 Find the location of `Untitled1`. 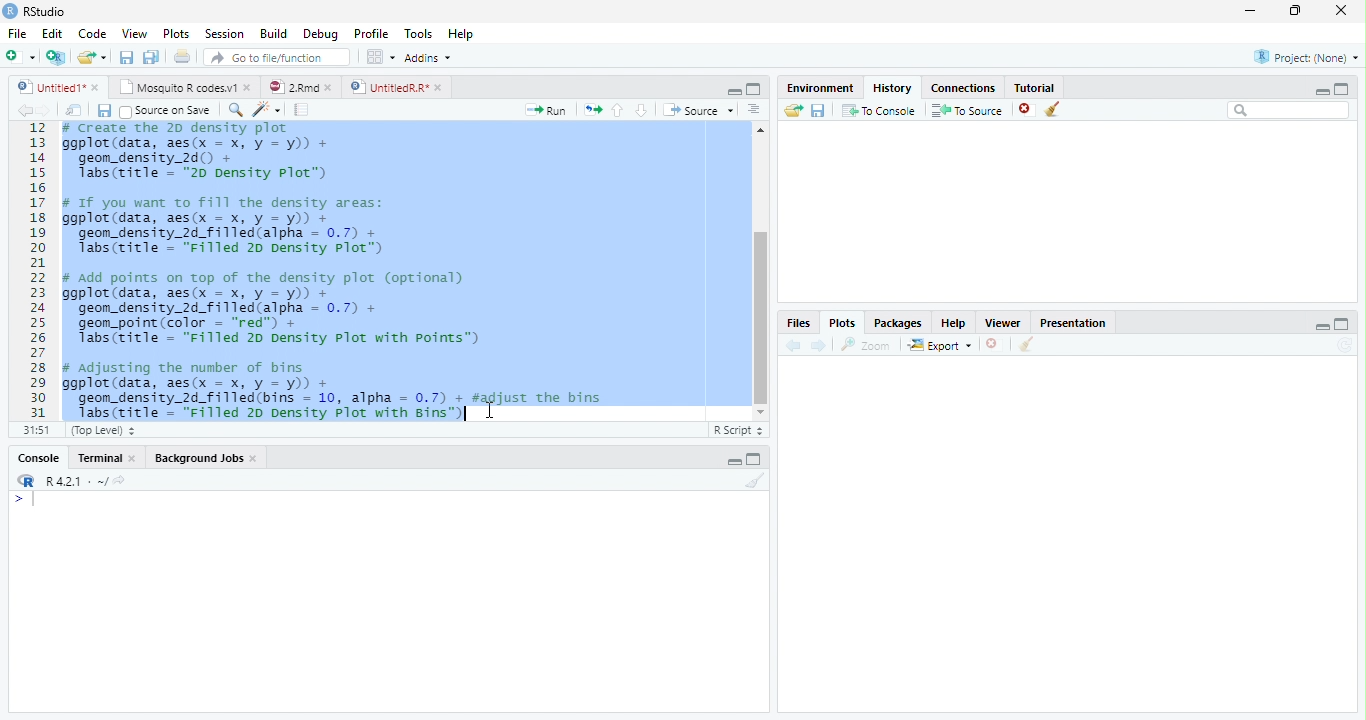

Untitled1 is located at coordinates (46, 87).